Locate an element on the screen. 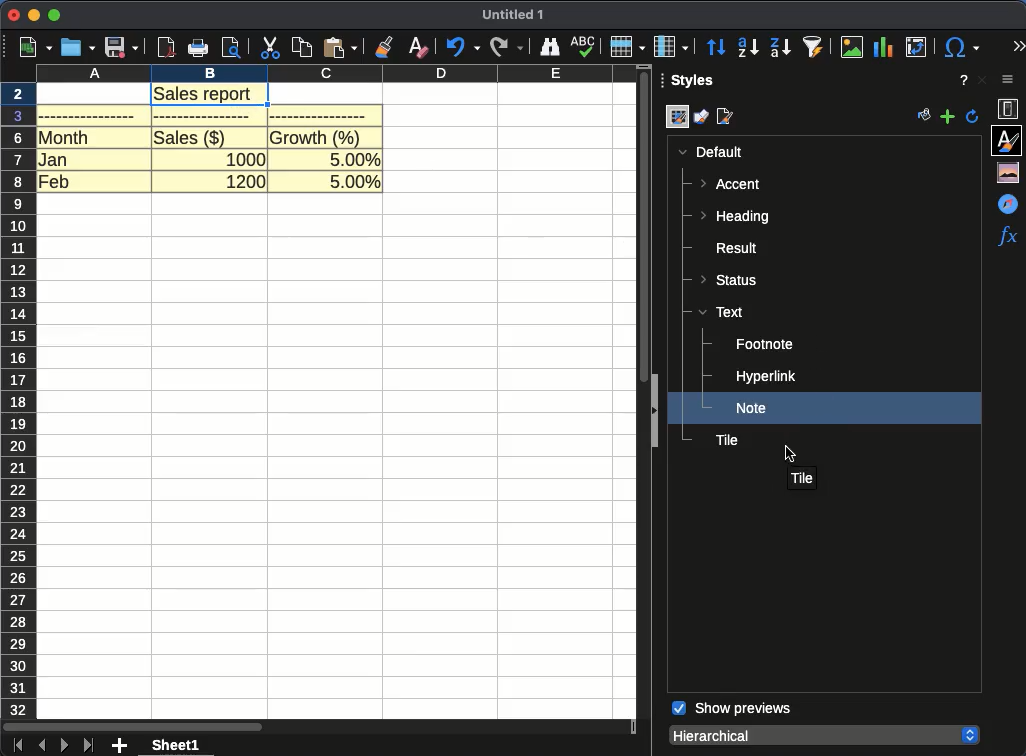  sales($) is located at coordinates (190, 137).